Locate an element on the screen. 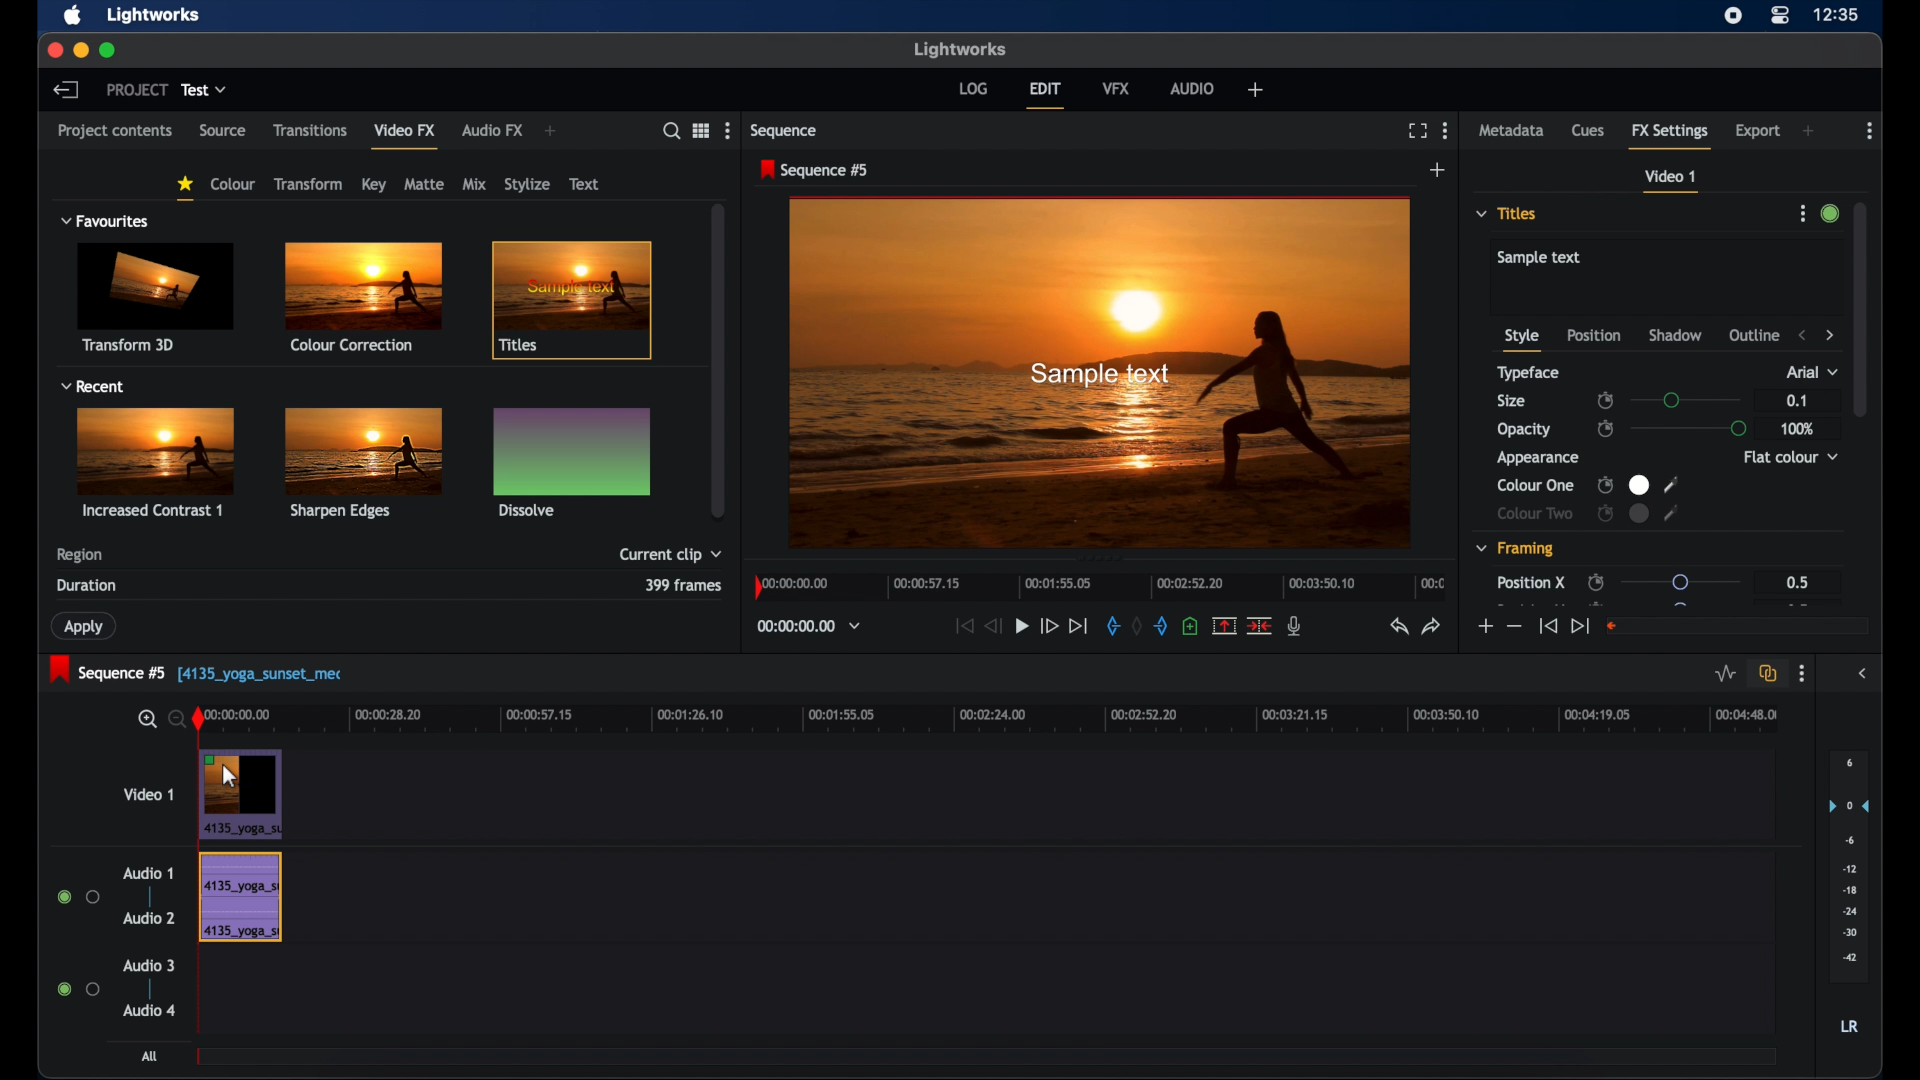 The image size is (1920, 1080). color one is located at coordinates (1536, 485).